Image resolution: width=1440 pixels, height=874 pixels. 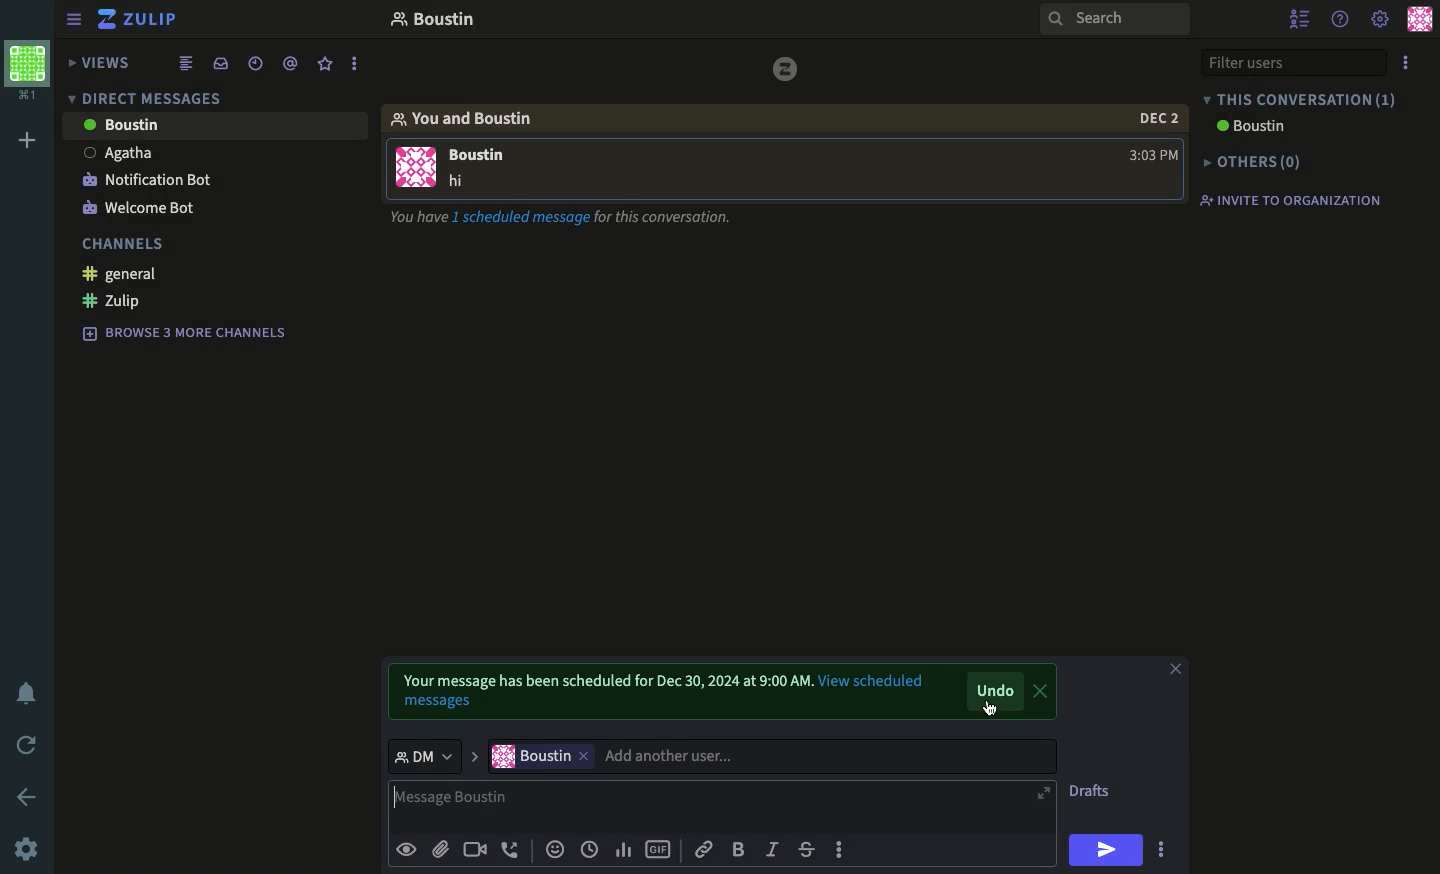 I want to click on options, so click(x=355, y=64).